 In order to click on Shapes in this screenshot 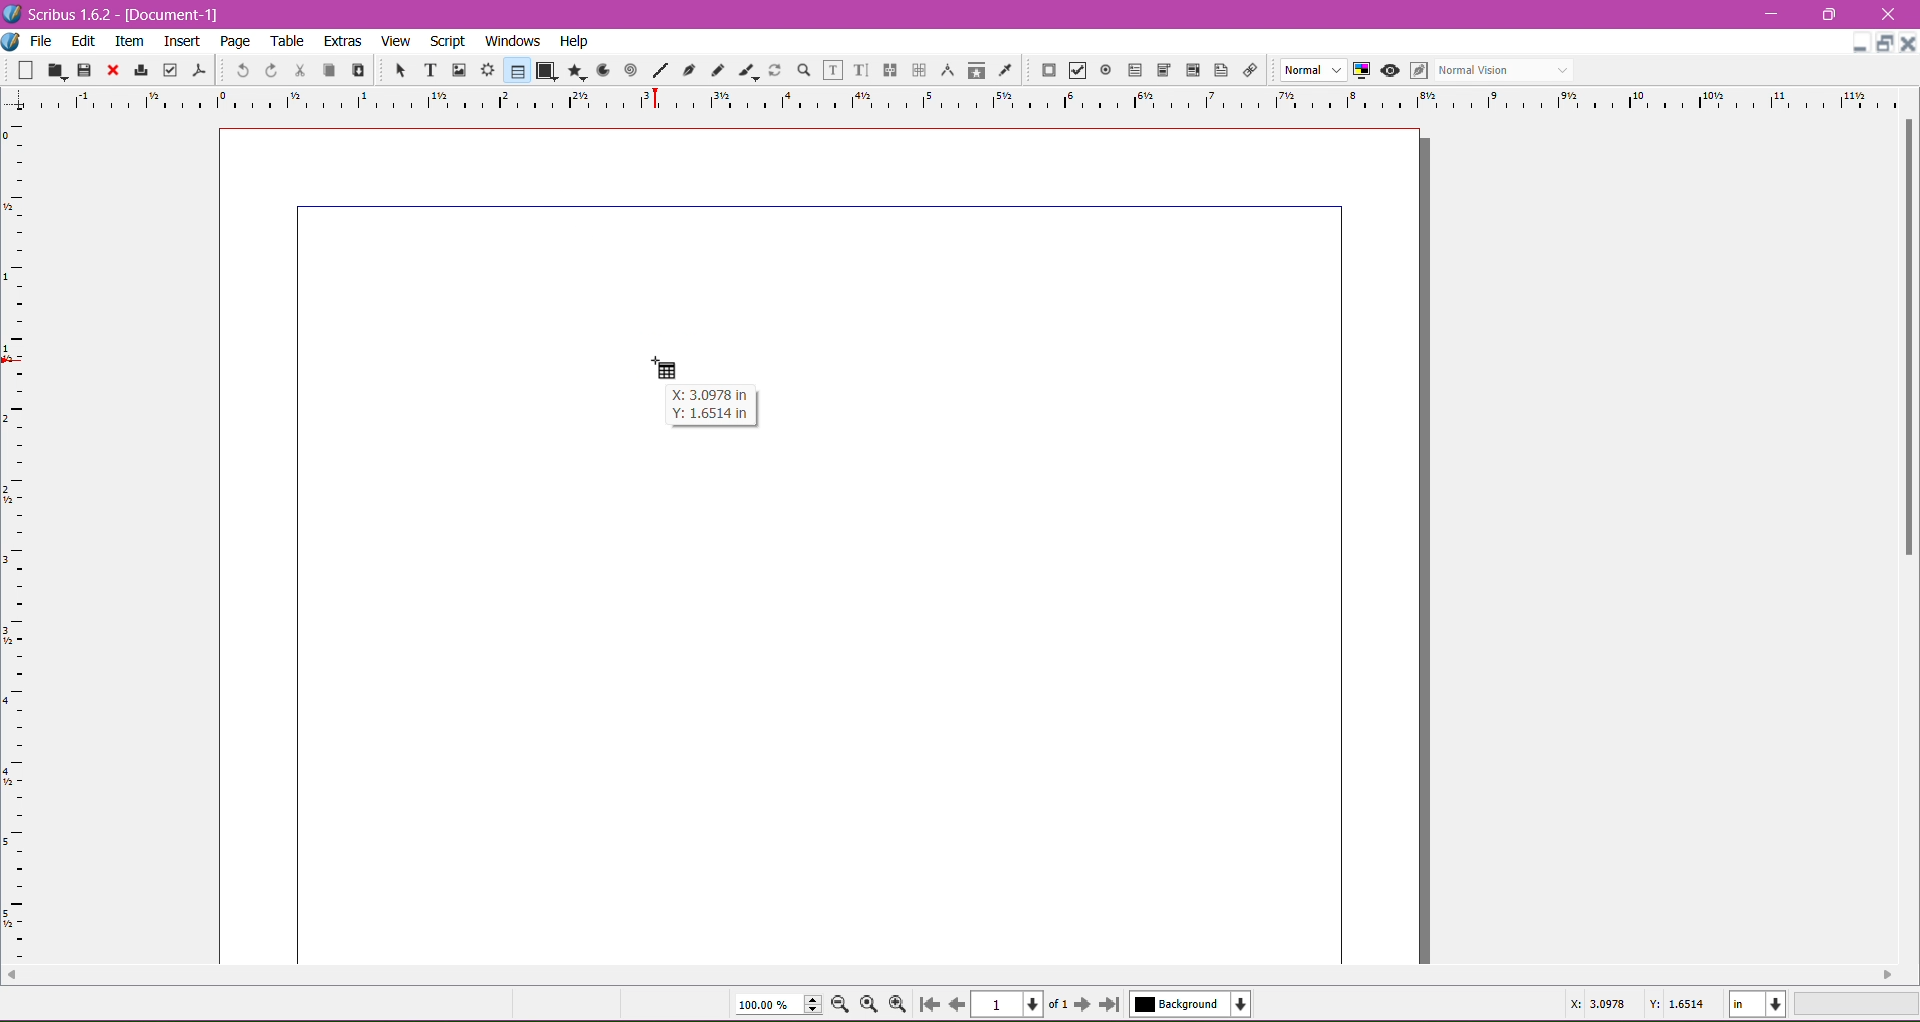, I will do `click(545, 70)`.